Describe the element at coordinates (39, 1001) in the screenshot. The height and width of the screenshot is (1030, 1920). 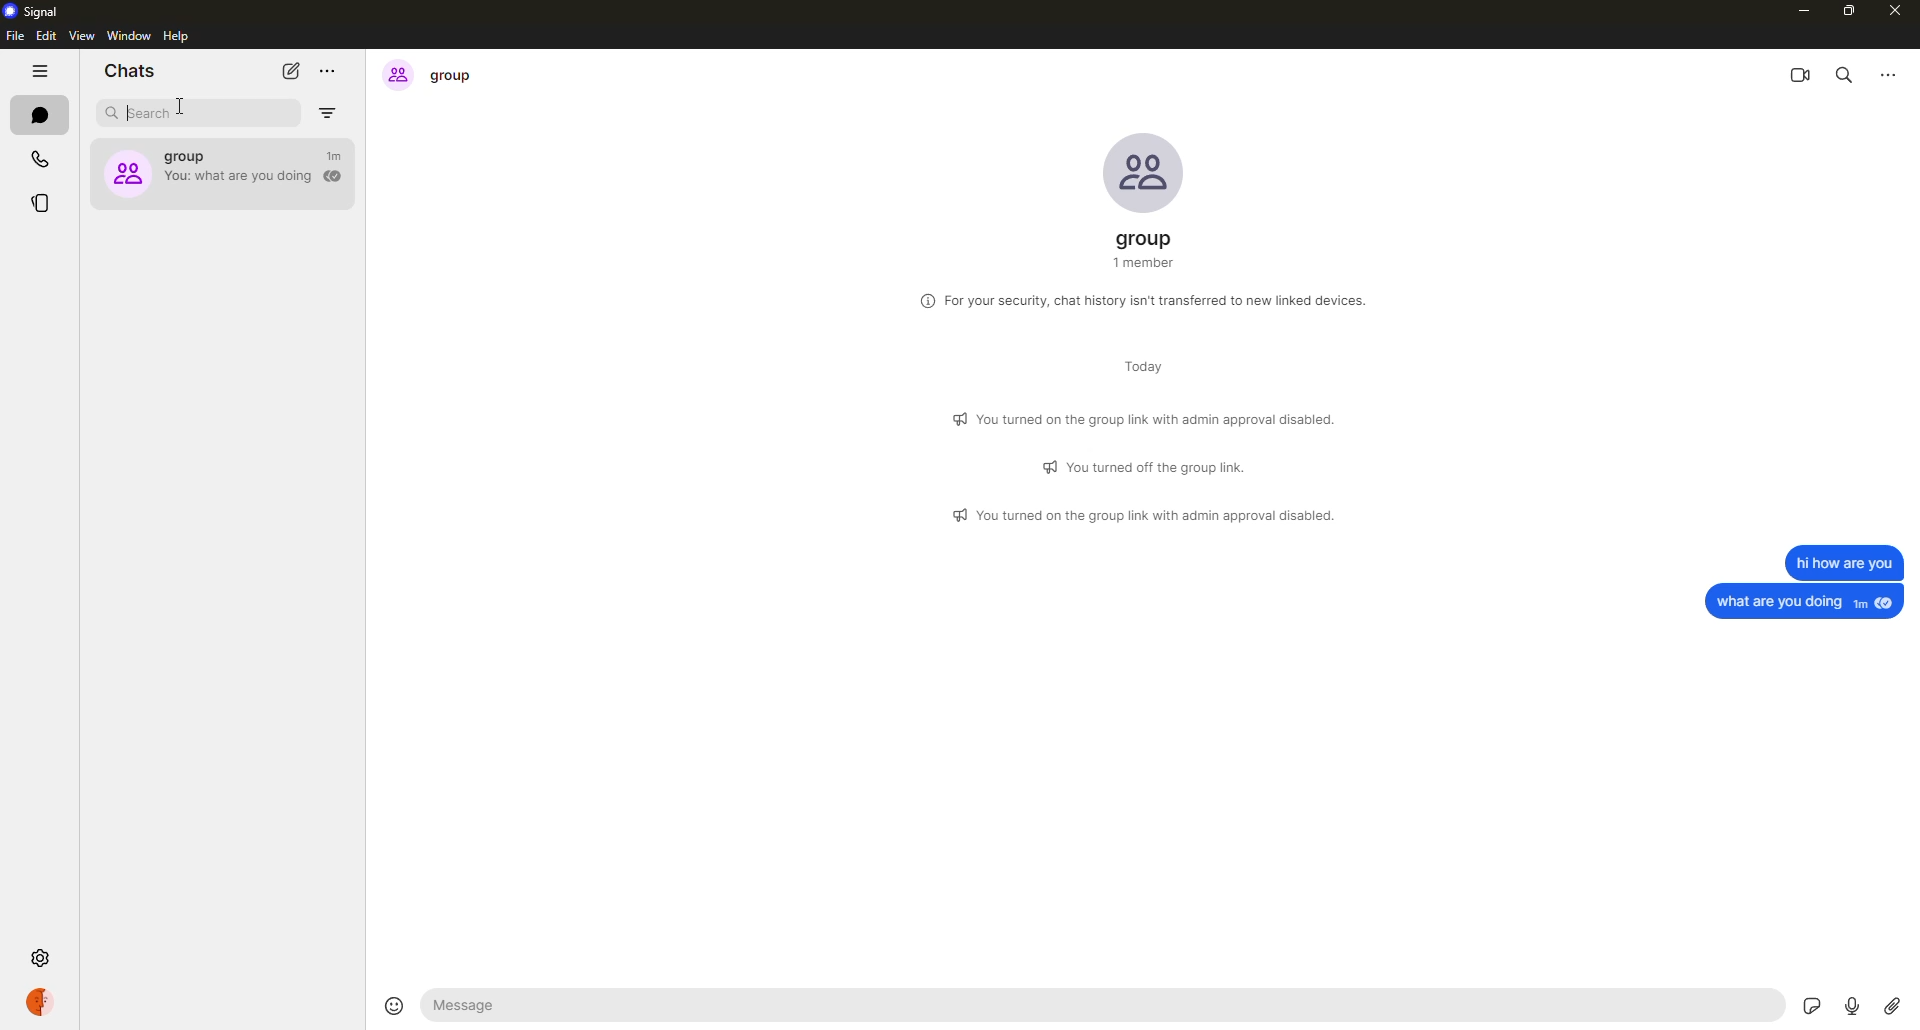
I see `profile` at that location.